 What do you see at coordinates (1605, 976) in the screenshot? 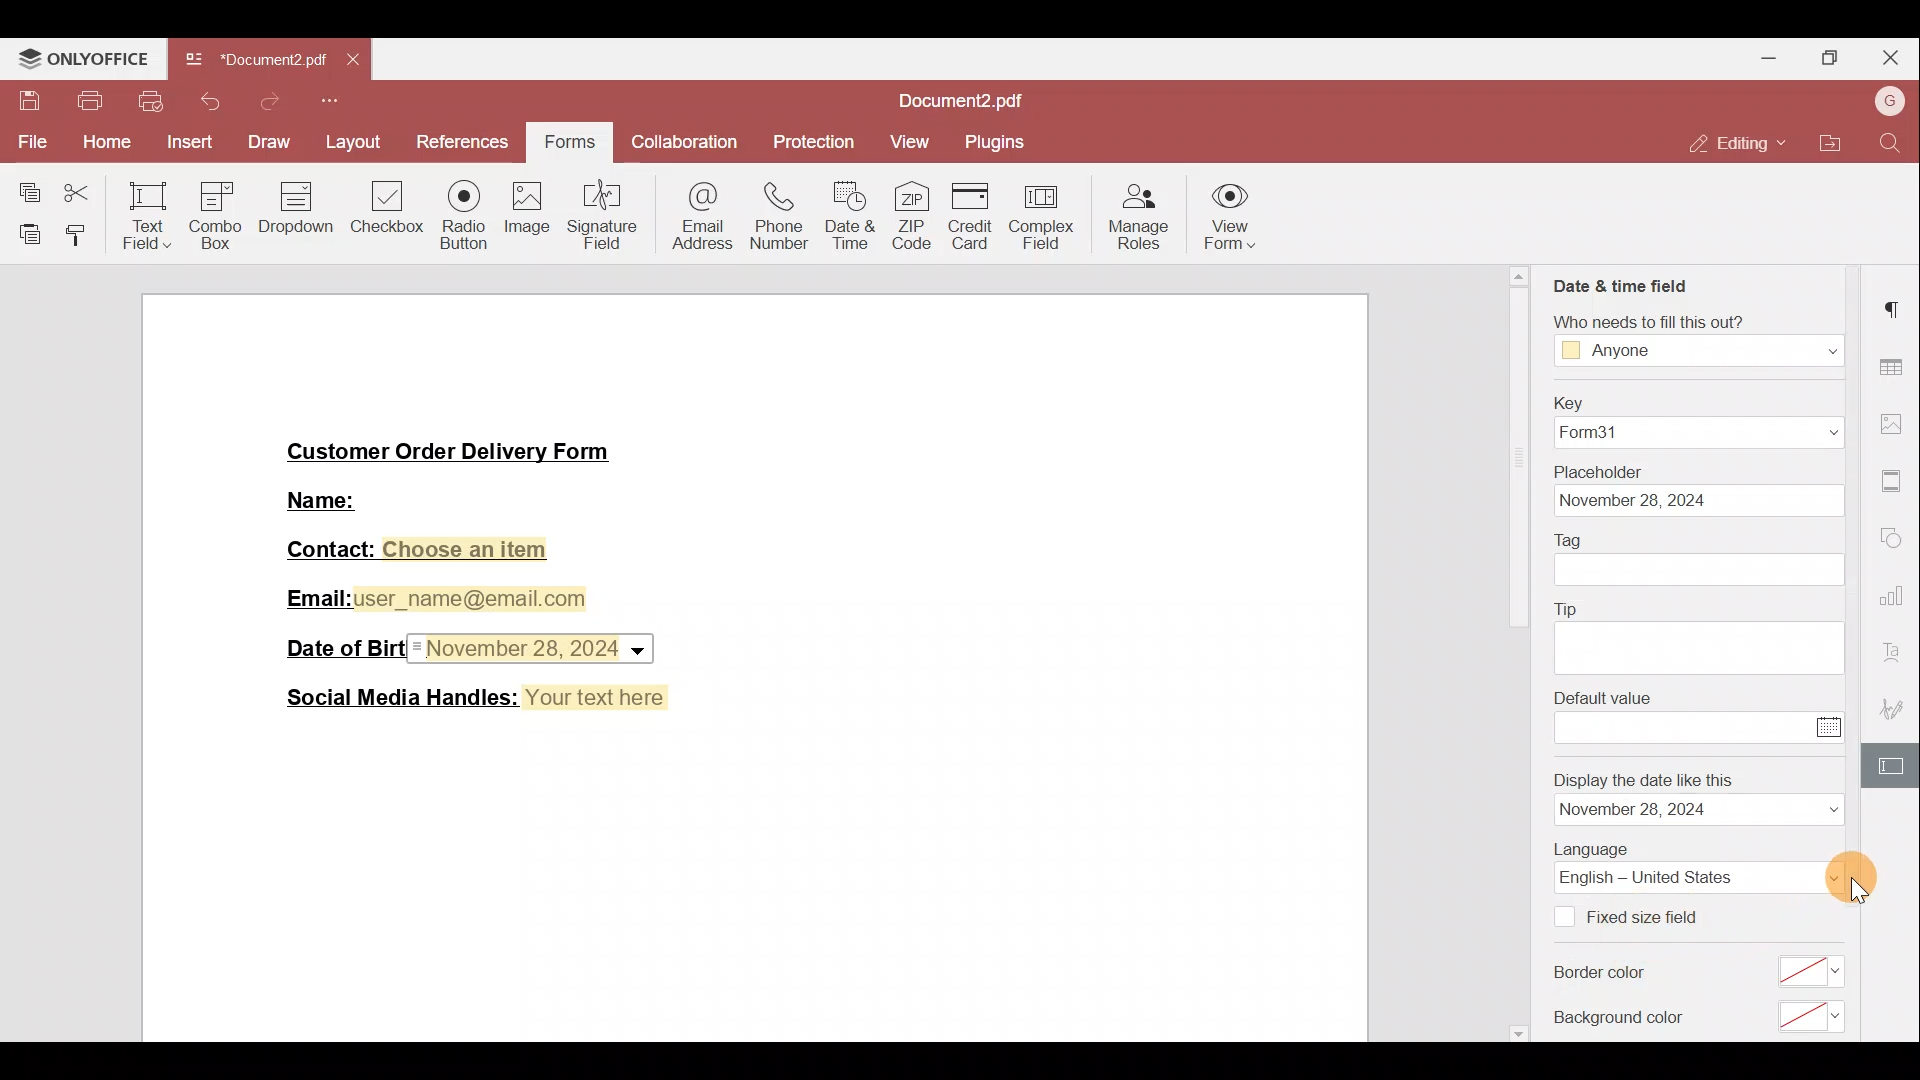
I see `Border color` at bounding box center [1605, 976].